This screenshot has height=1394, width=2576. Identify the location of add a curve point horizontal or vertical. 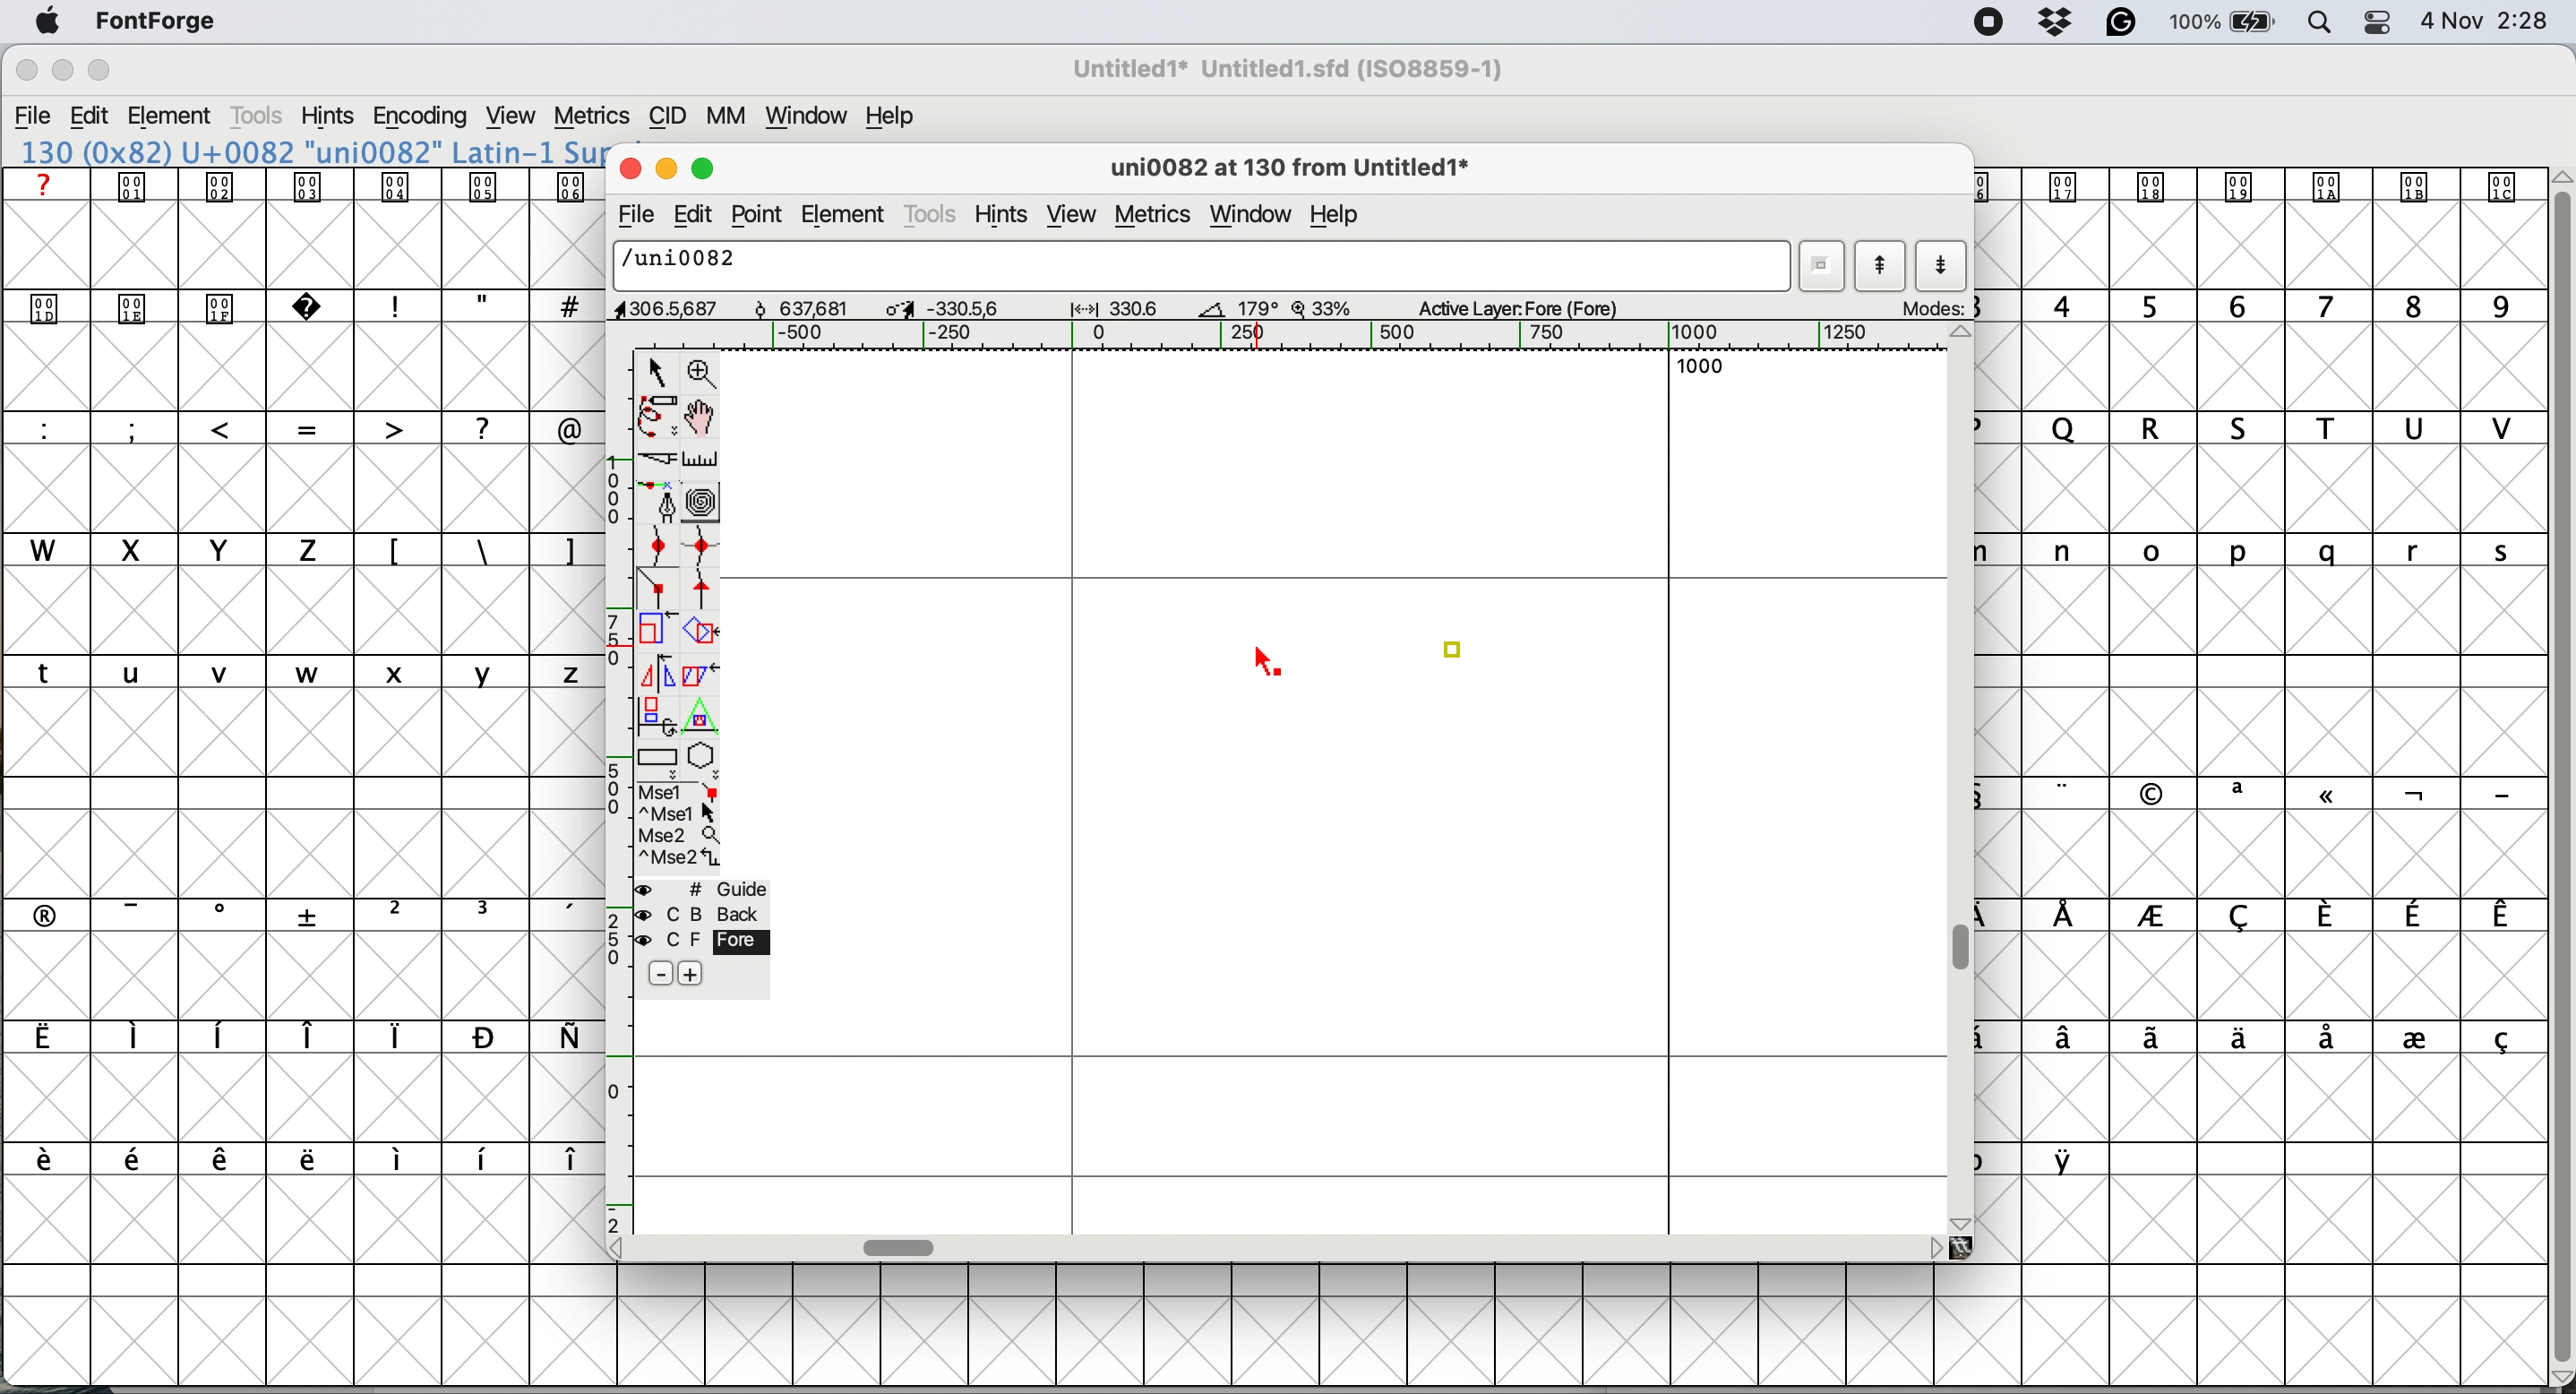
(702, 546).